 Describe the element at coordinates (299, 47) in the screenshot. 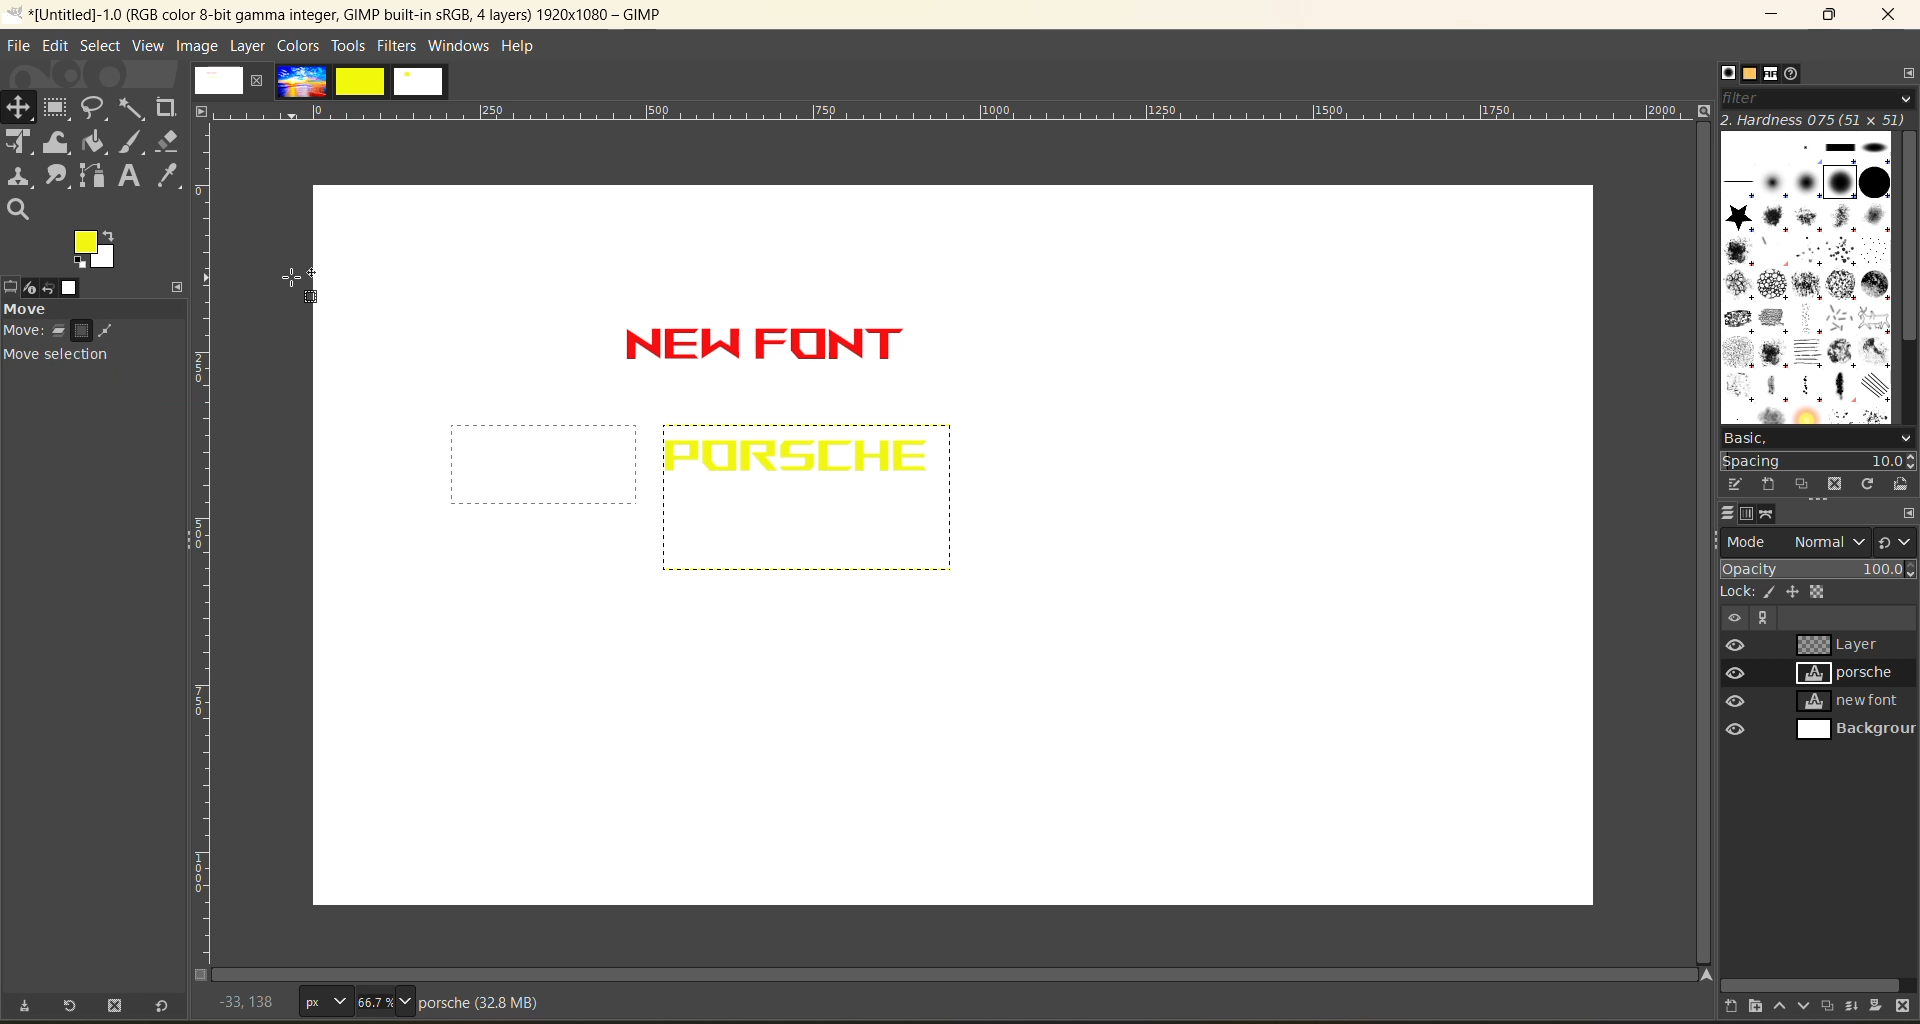

I see `colors` at that location.